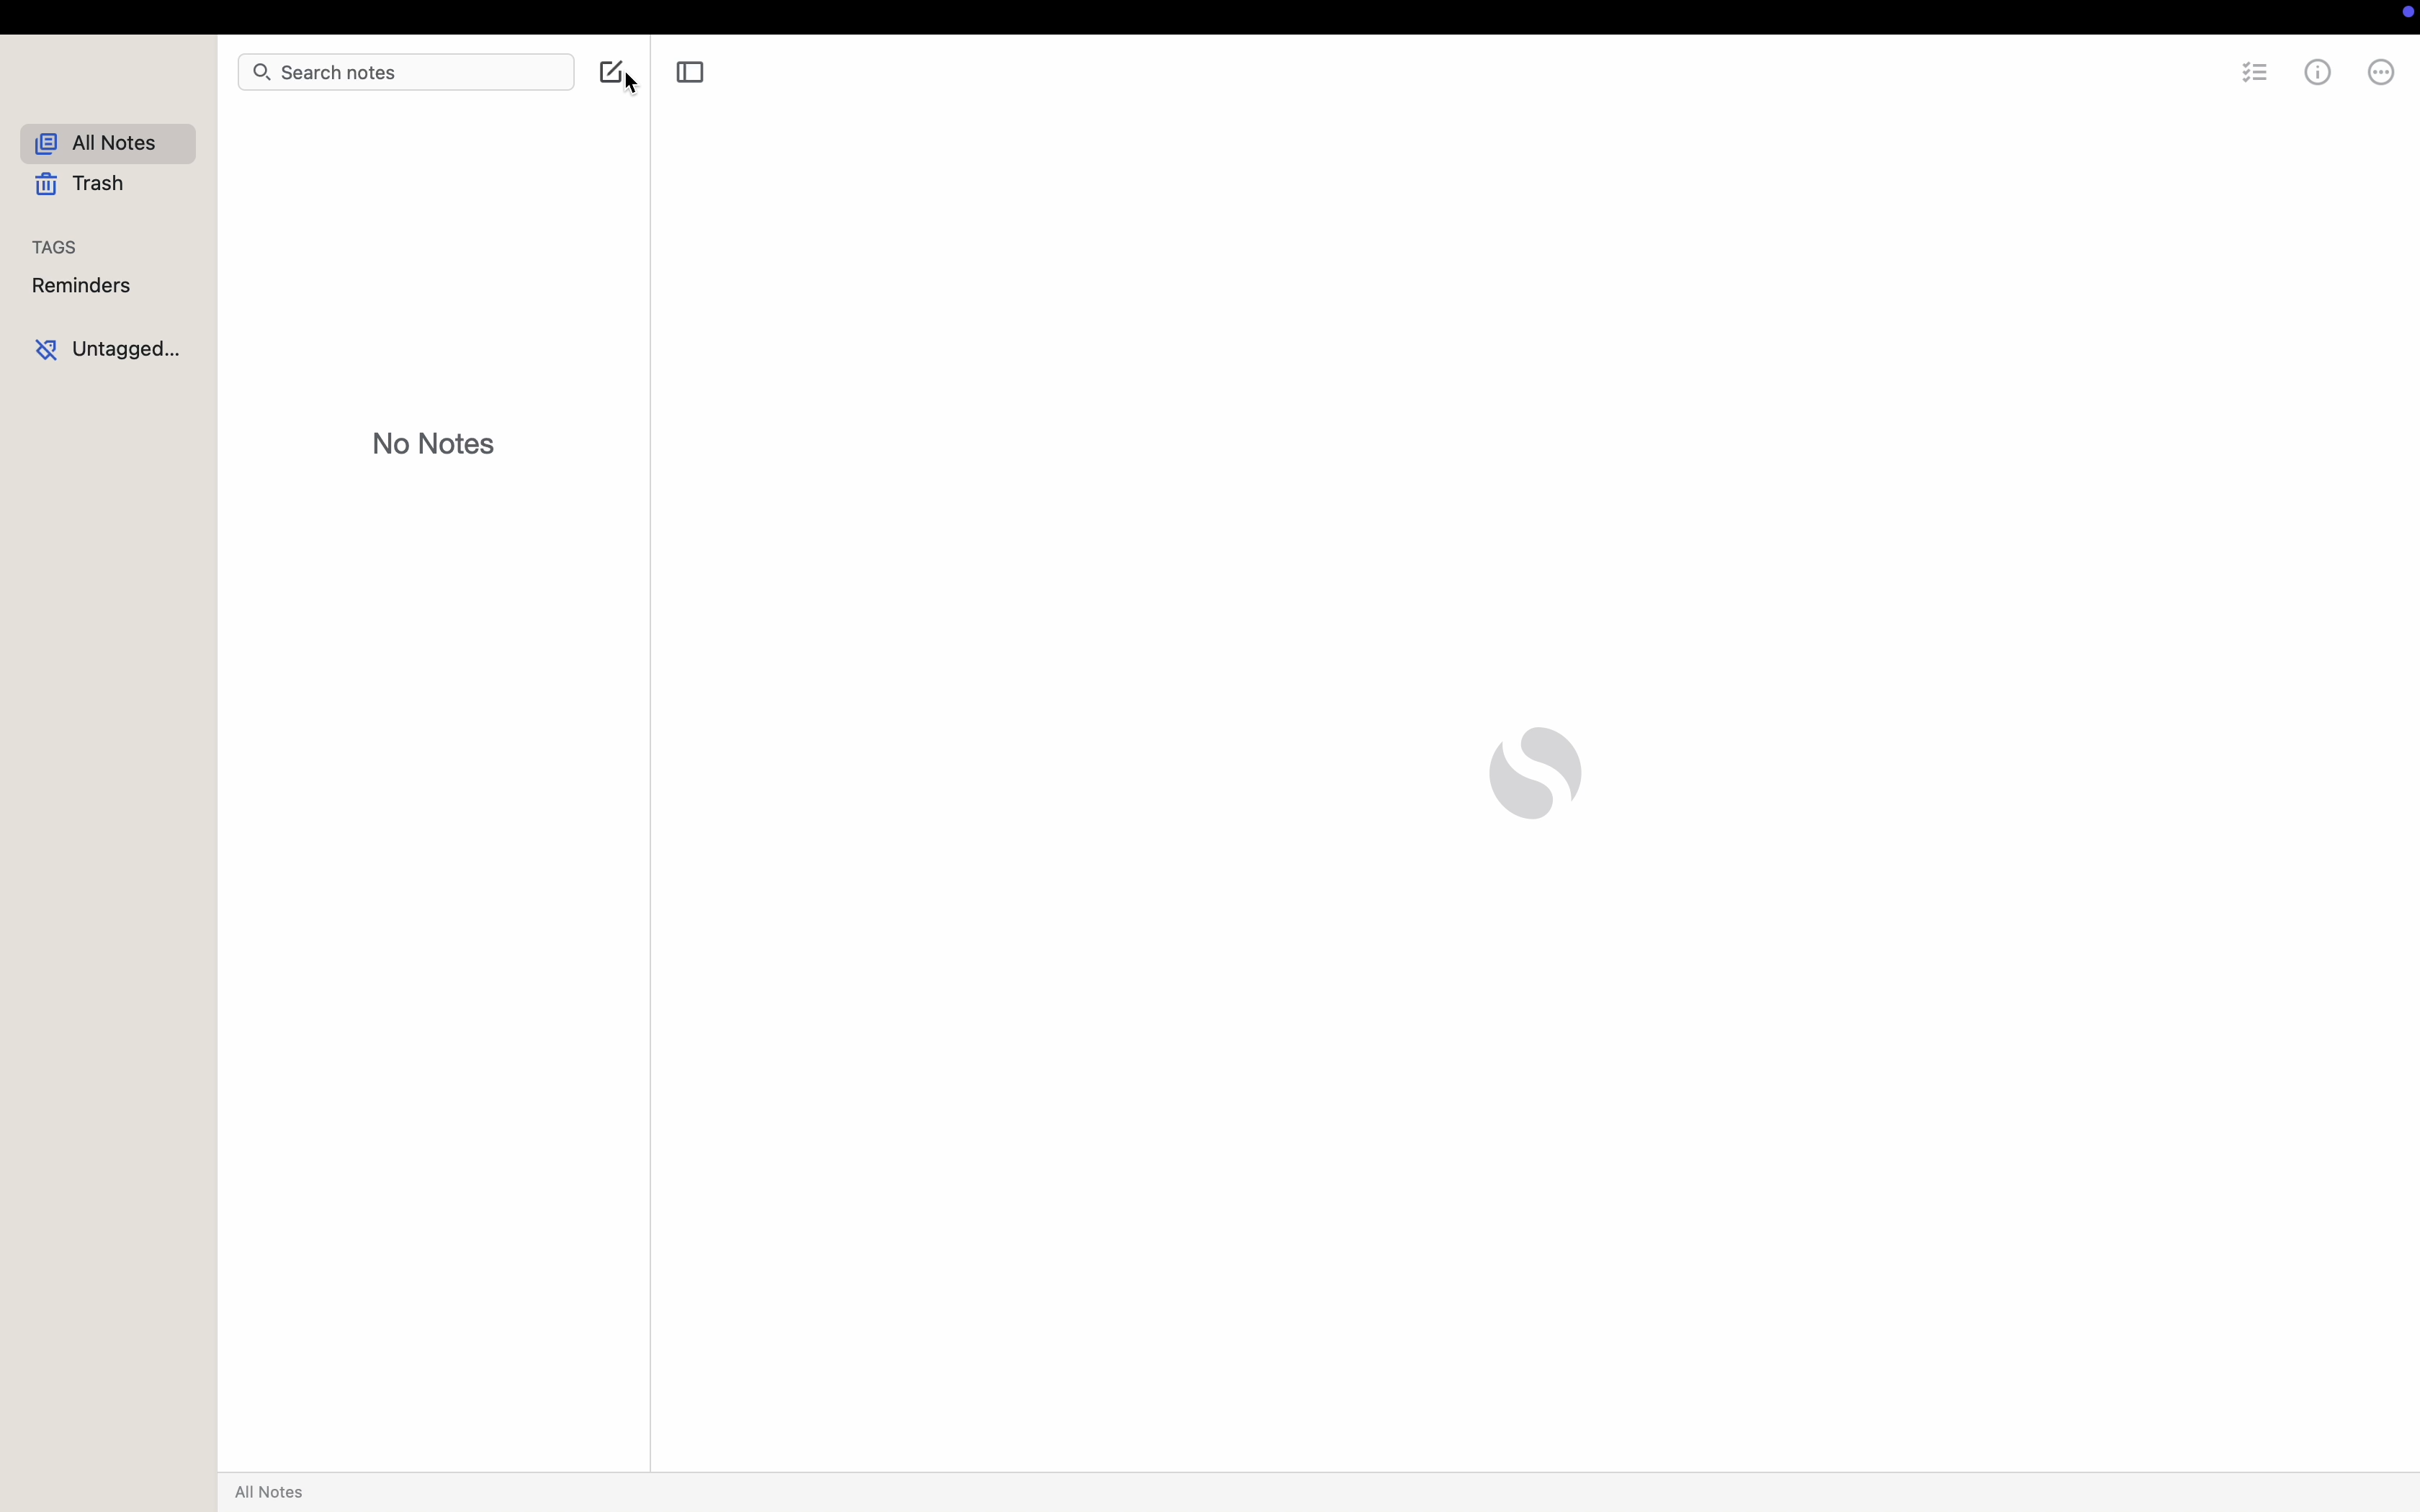  Describe the element at coordinates (2381, 72) in the screenshot. I see `more options` at that location.